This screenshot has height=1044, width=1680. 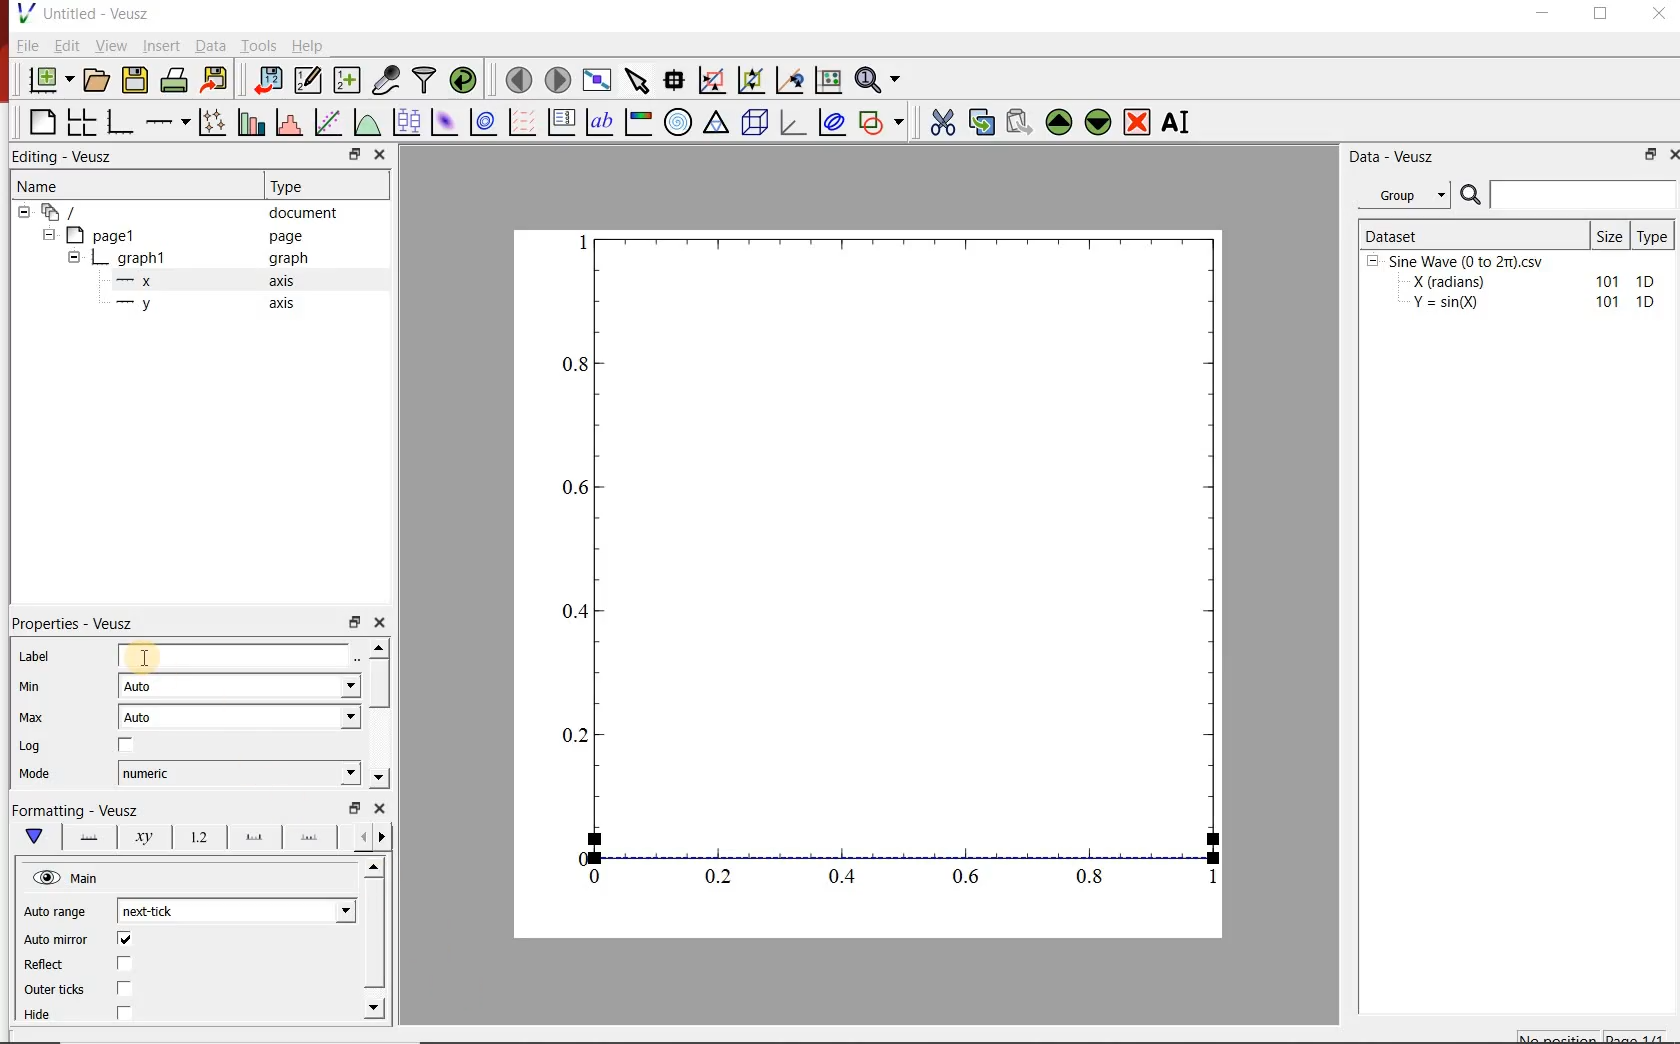 I want to click on @ main, so click(x=65, y=879).